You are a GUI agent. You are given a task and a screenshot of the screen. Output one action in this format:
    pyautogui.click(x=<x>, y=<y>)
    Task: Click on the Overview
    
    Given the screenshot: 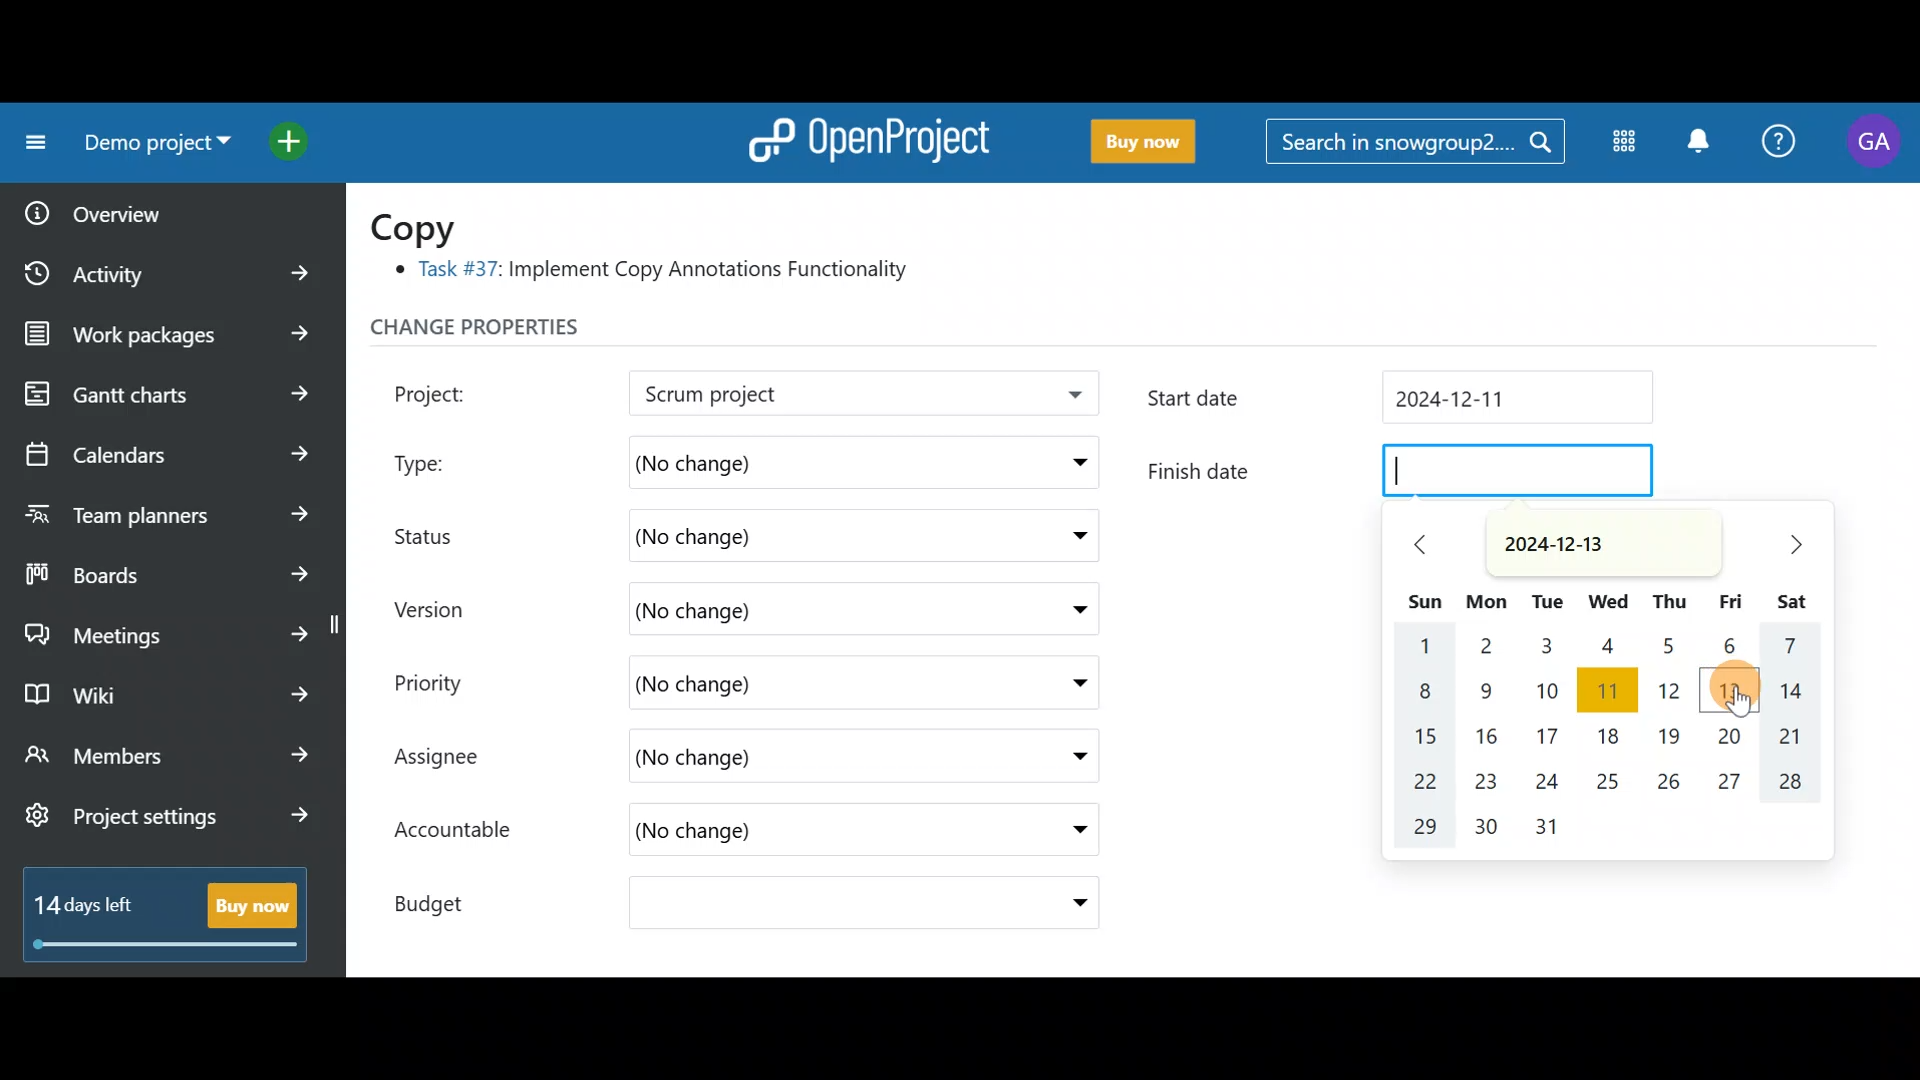 What is the action you would take?
    pyautogui.click(x=151, y=207)
    